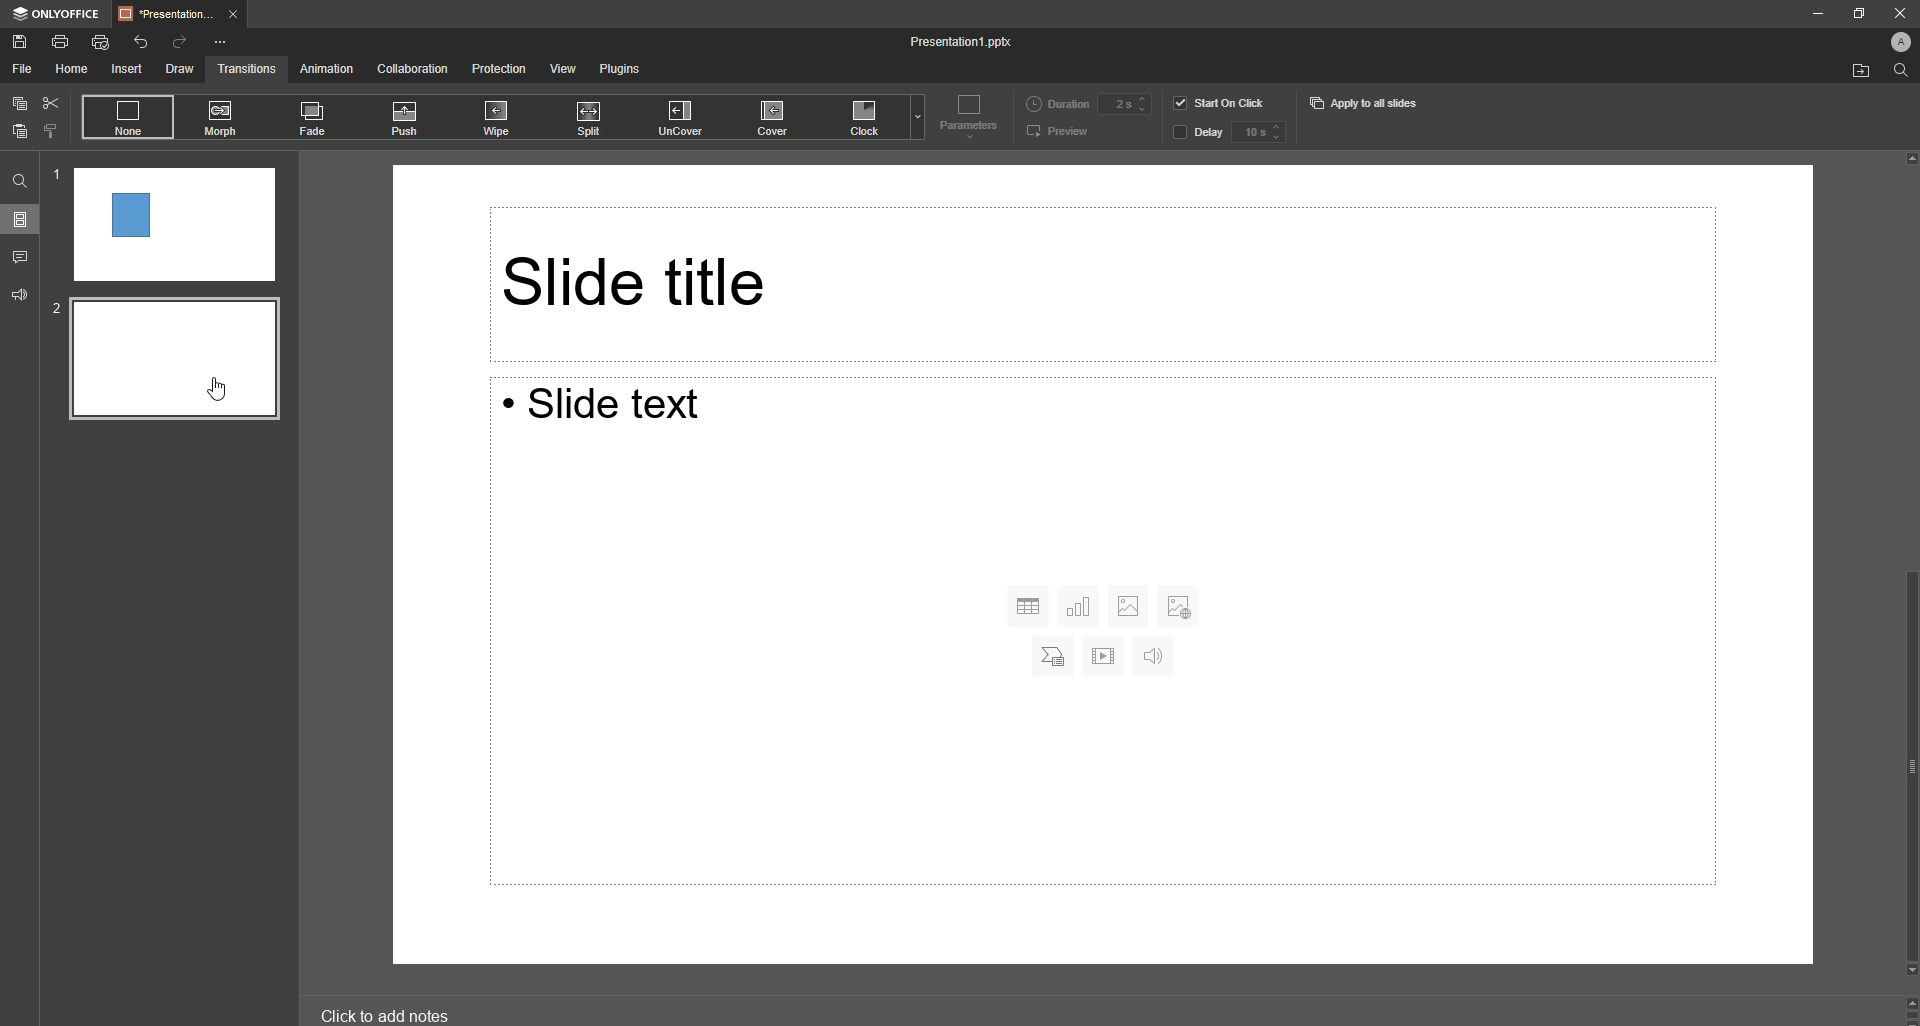  What do you see at coordinates (412, 66) in the screenshot?
I see `Collaboration` at bounding box center [412, 66].